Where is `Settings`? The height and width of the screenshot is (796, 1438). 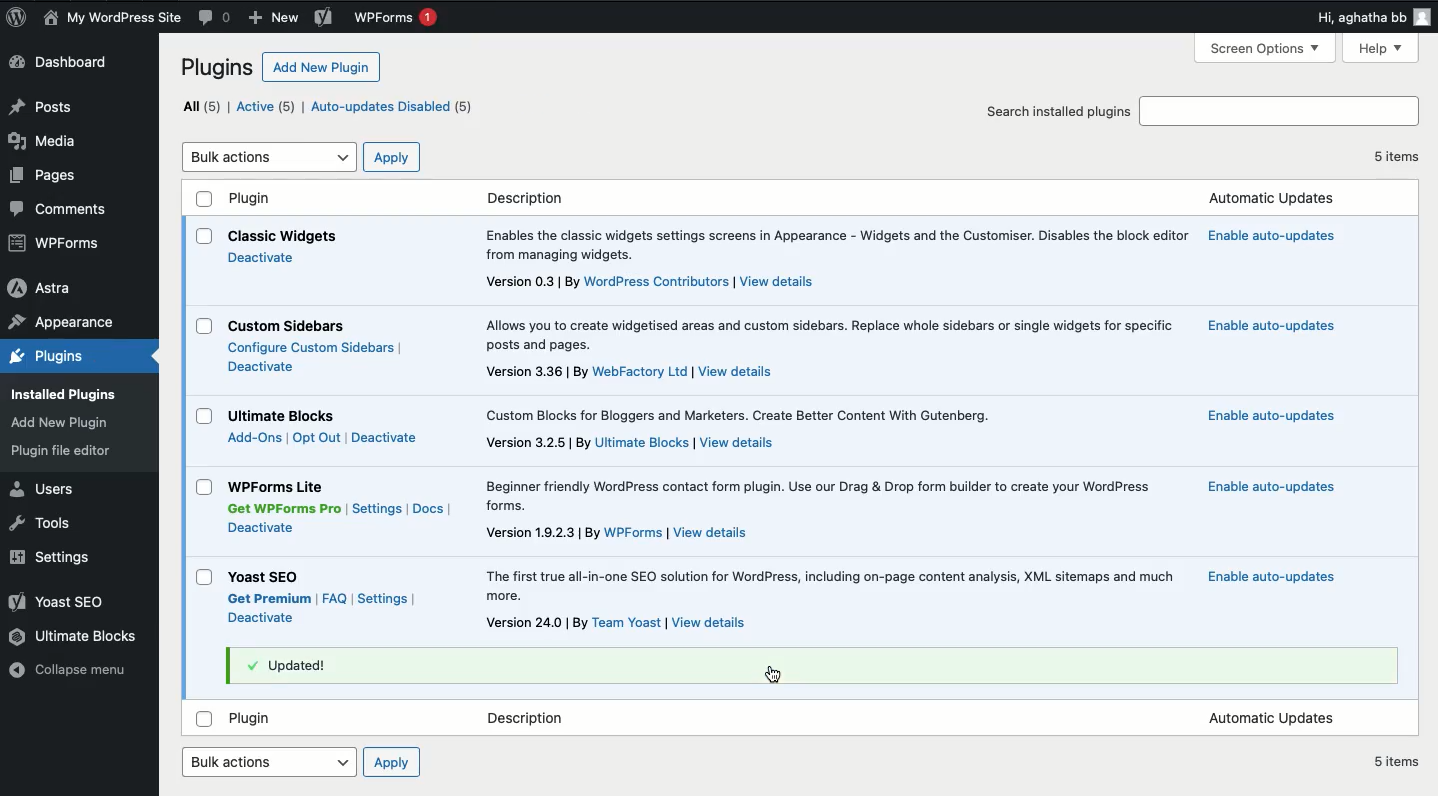 Settings is located at coordinates (57, 558).